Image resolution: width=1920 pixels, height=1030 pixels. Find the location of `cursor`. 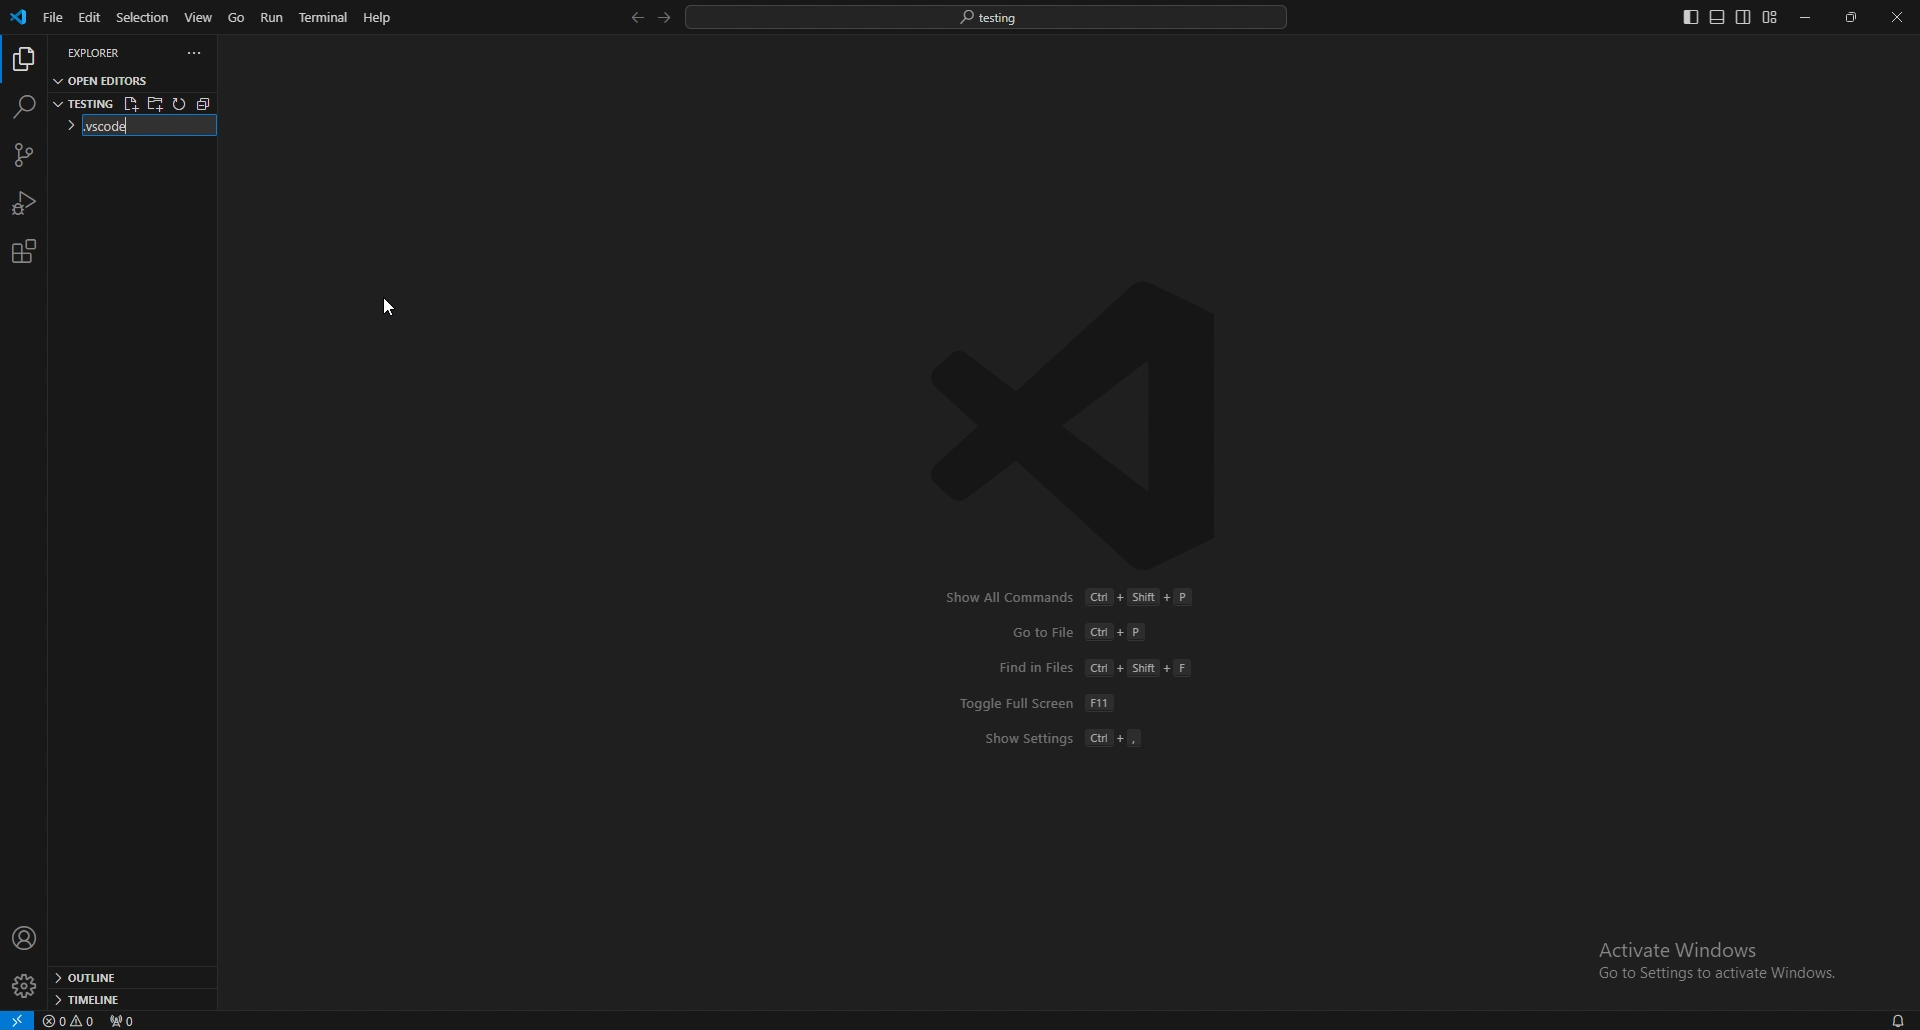

cursor is located at coordinates (396, 299).